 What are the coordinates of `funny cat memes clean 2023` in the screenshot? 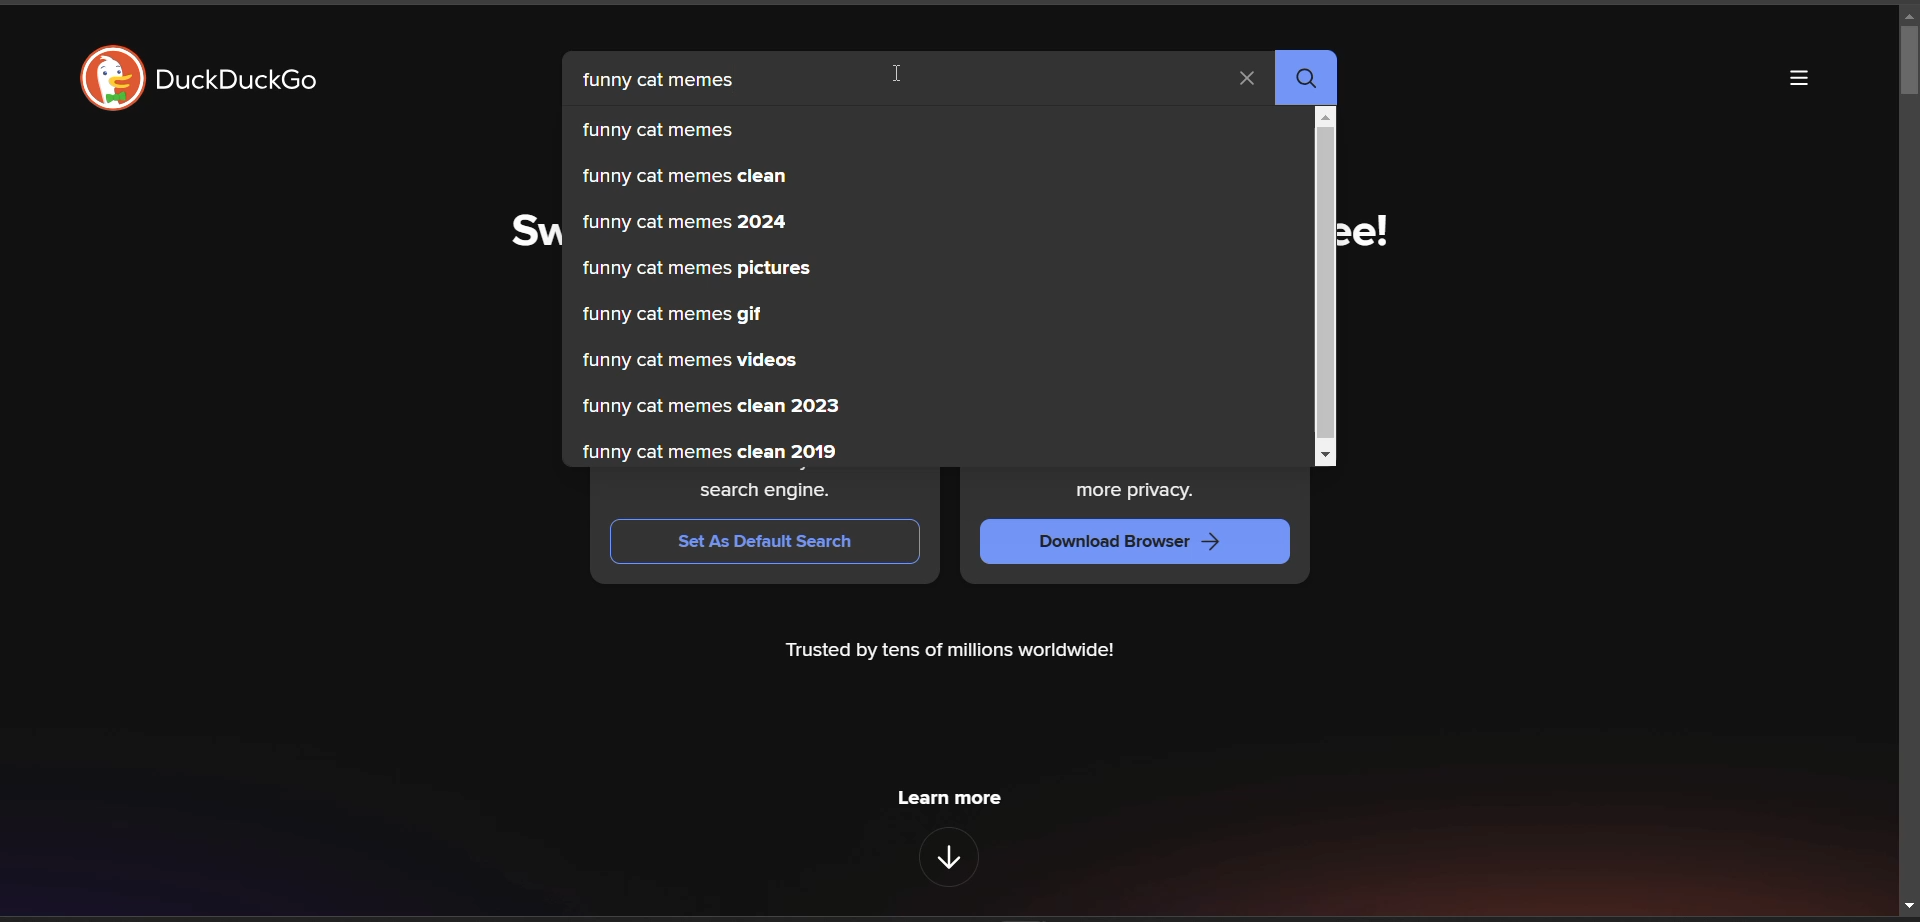 It's located at (707, 406).